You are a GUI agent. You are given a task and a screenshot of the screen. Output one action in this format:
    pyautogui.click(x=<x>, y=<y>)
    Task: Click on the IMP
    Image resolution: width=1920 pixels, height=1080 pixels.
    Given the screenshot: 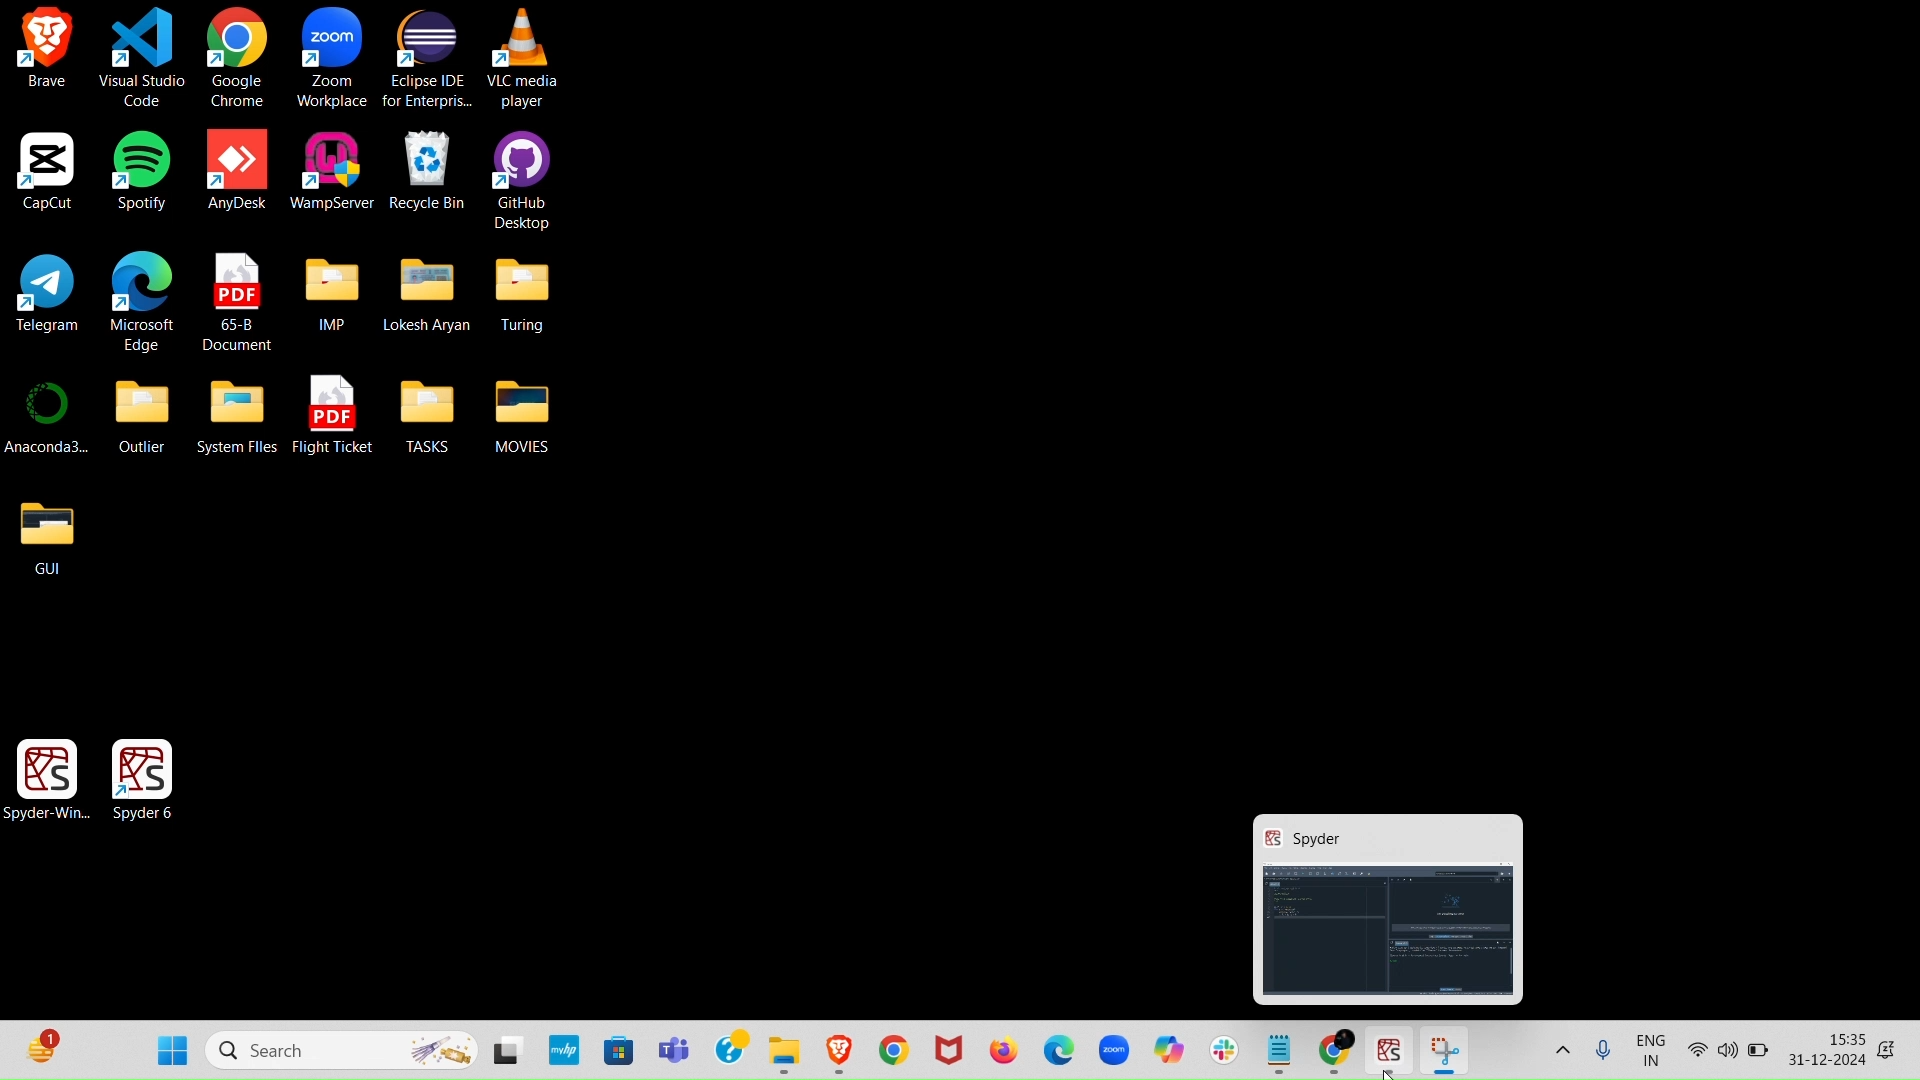 What is the action you would take?
    pyautogui.click(x=331, y=295)
    